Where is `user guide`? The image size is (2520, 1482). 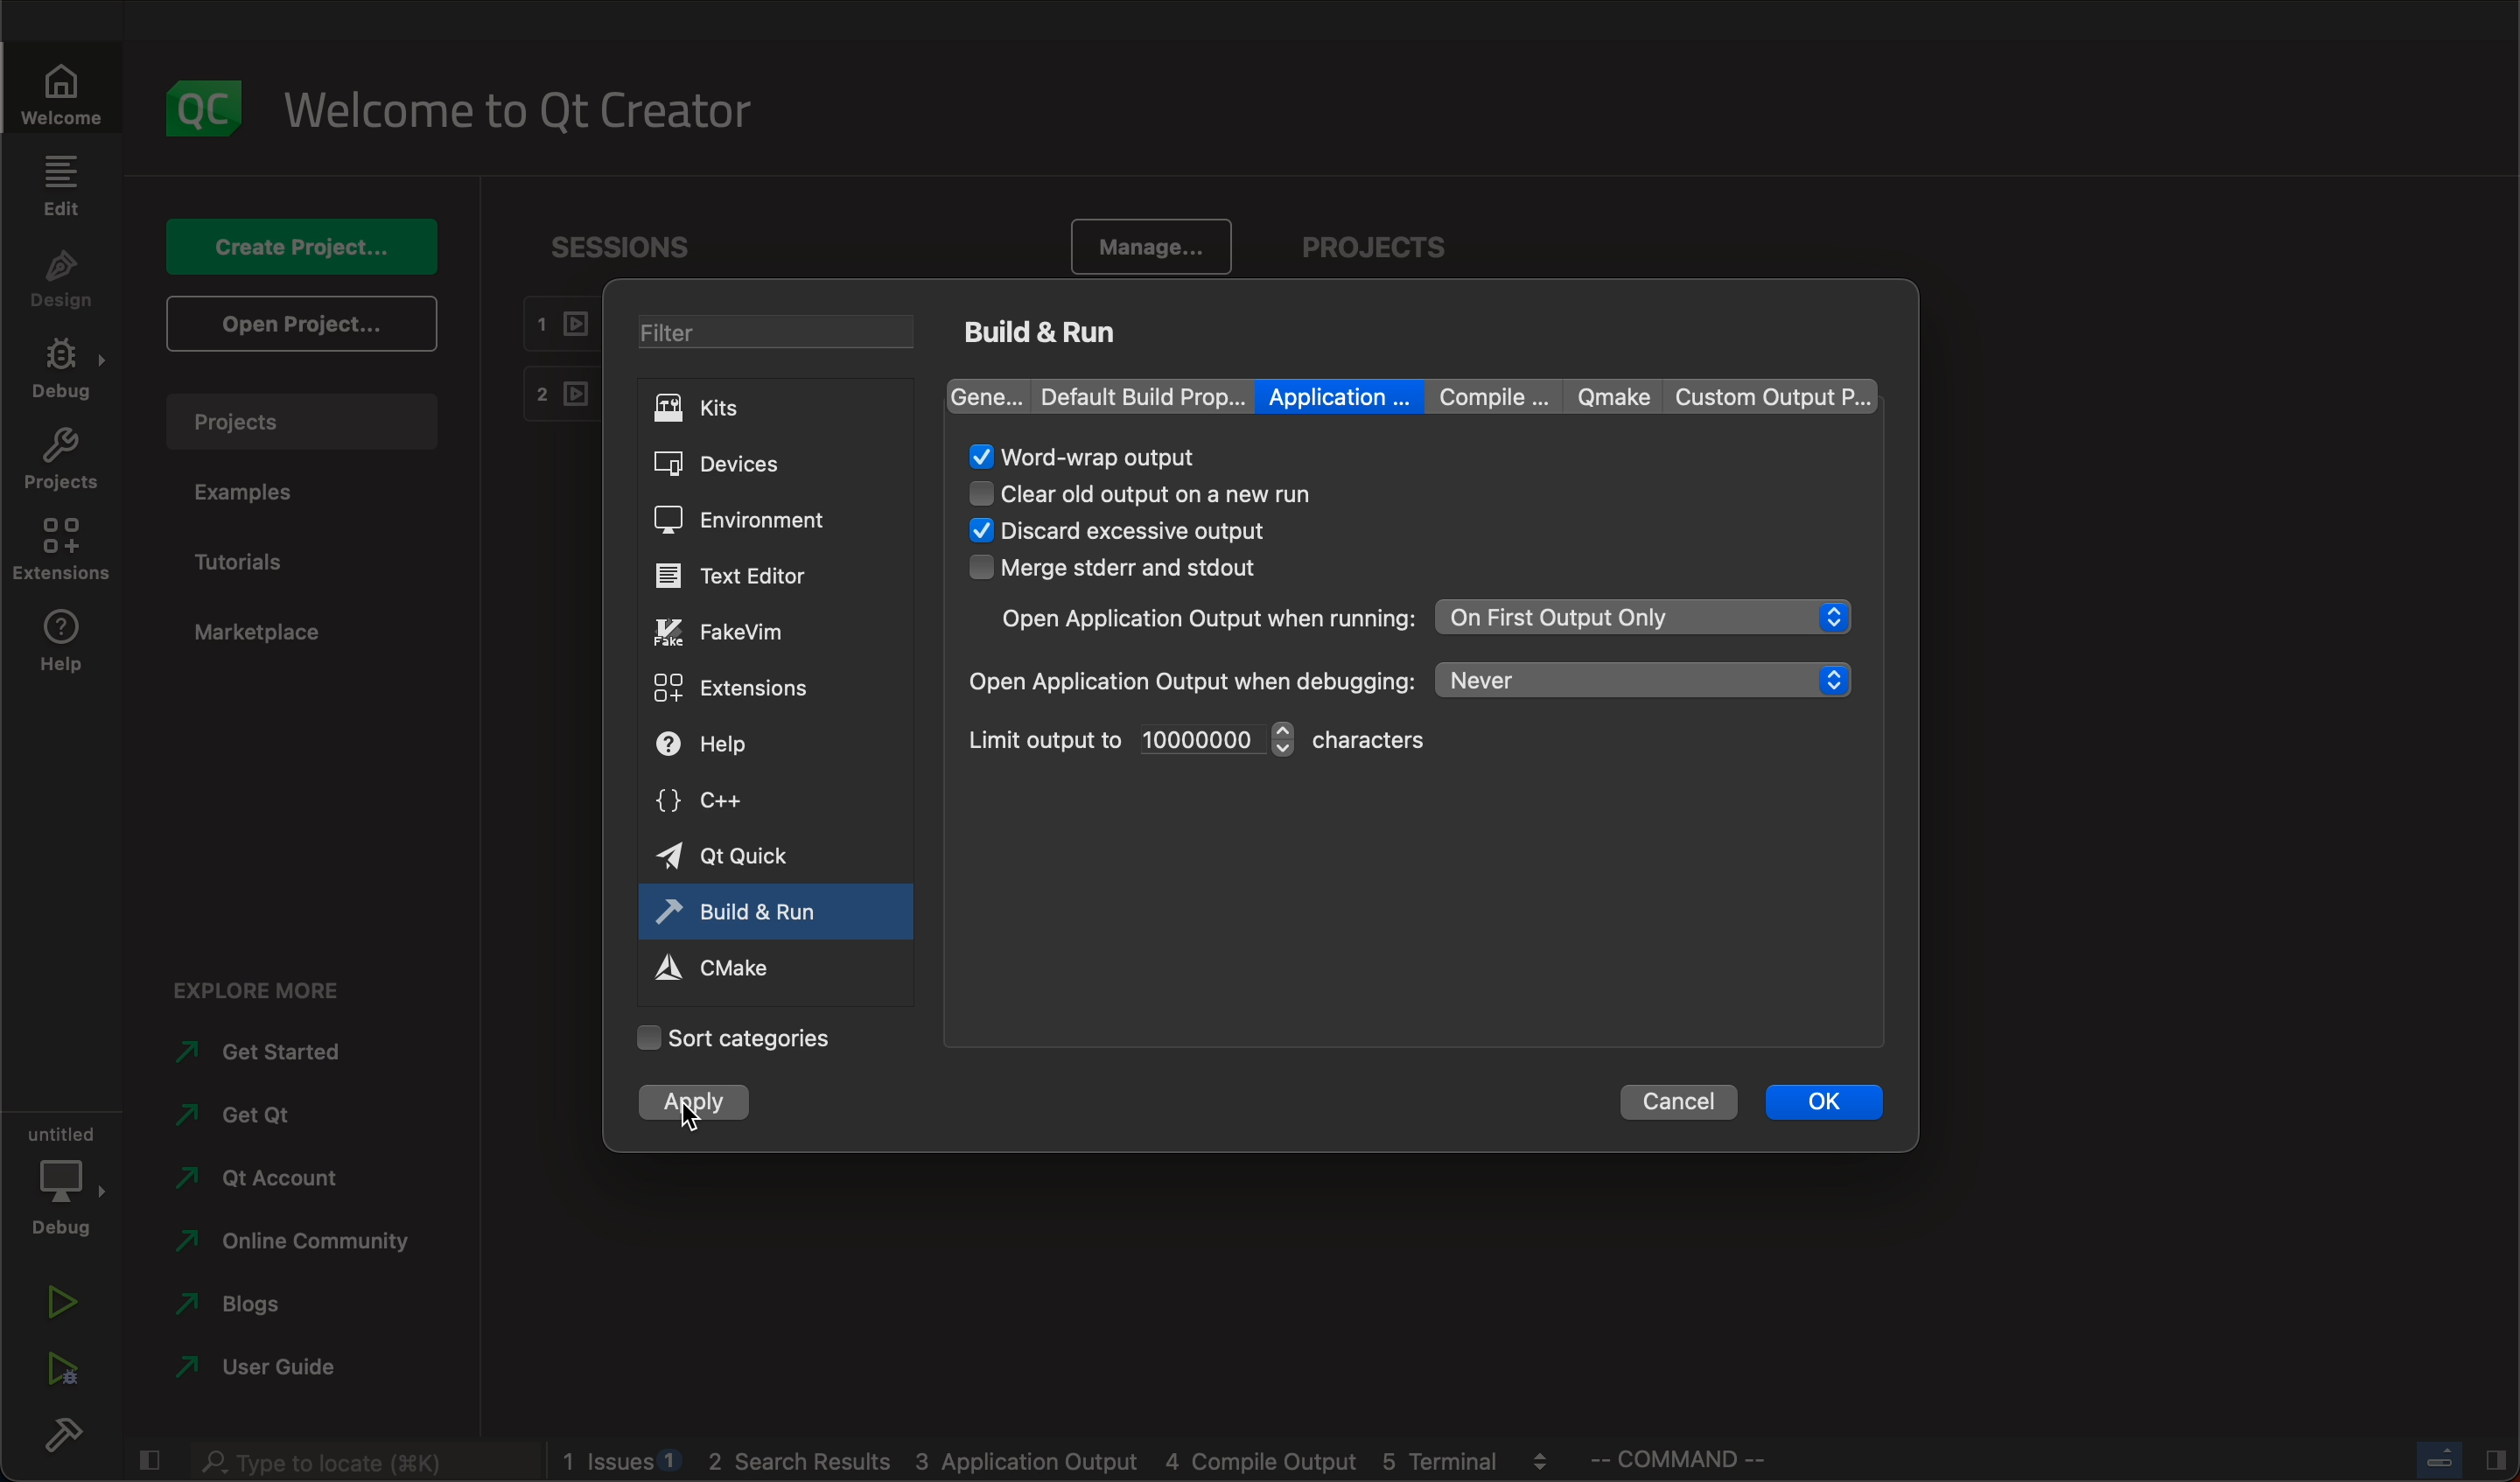 user guide is located at coordinates (268, 1368).